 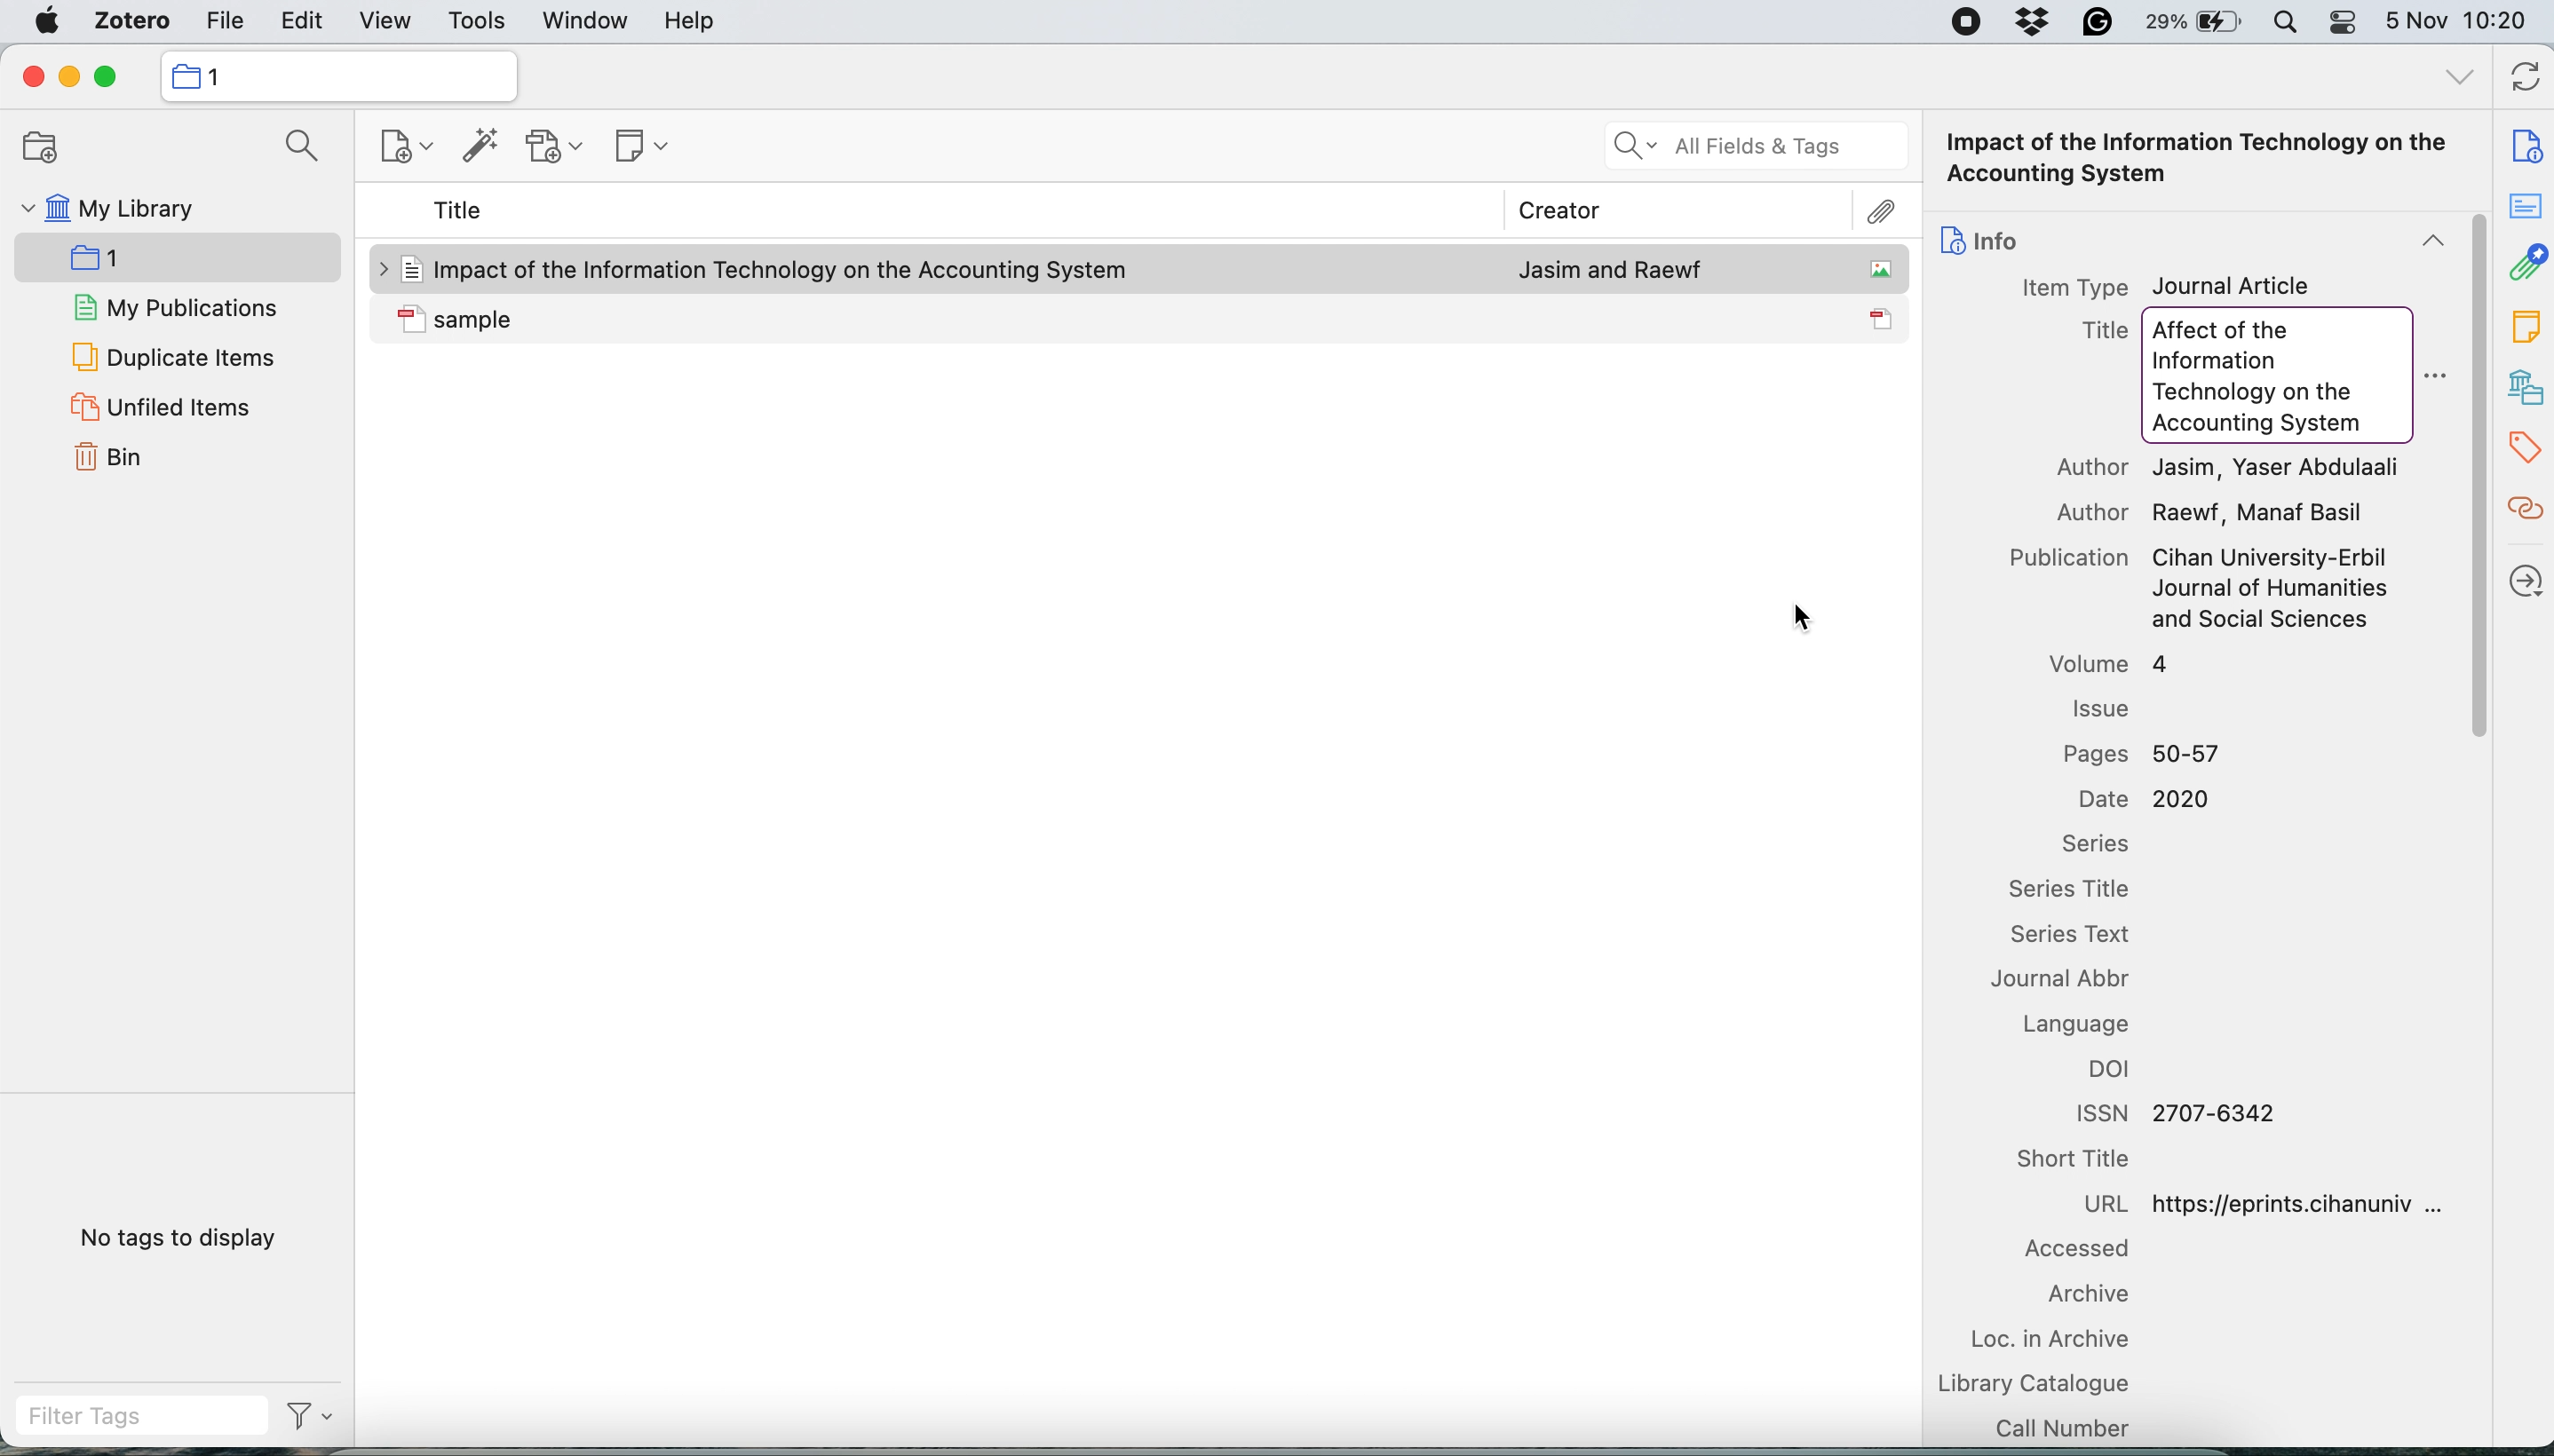 What do you see at coordinates (71, 77) in the screenshot?
I see `minimise` at bounding box center [71, 77].